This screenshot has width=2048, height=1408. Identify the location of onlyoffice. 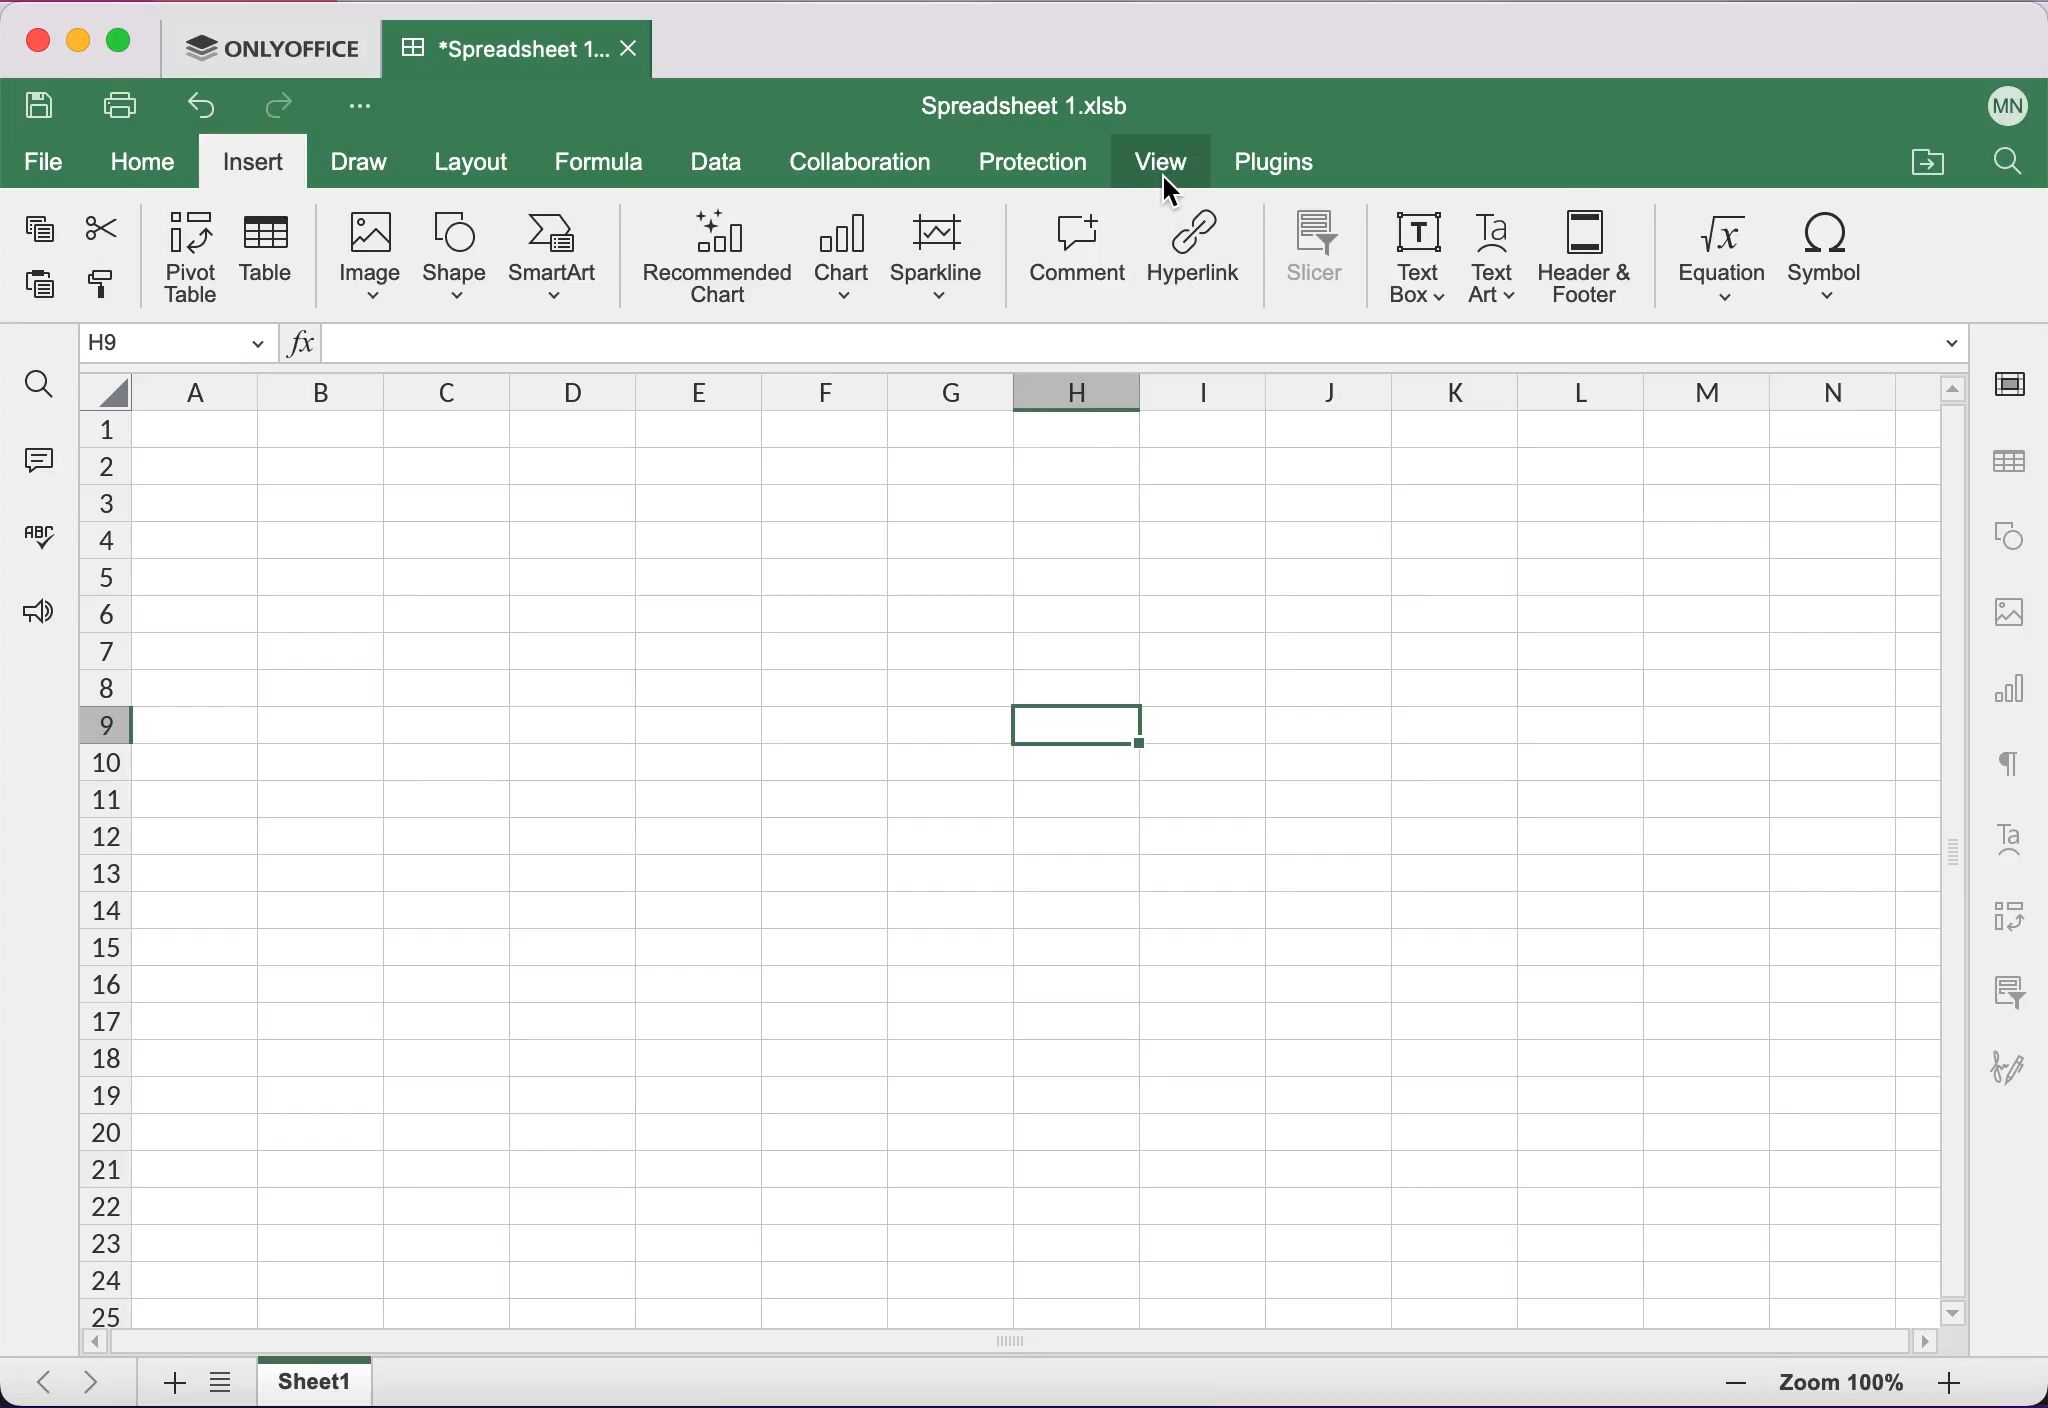
(273, 51).